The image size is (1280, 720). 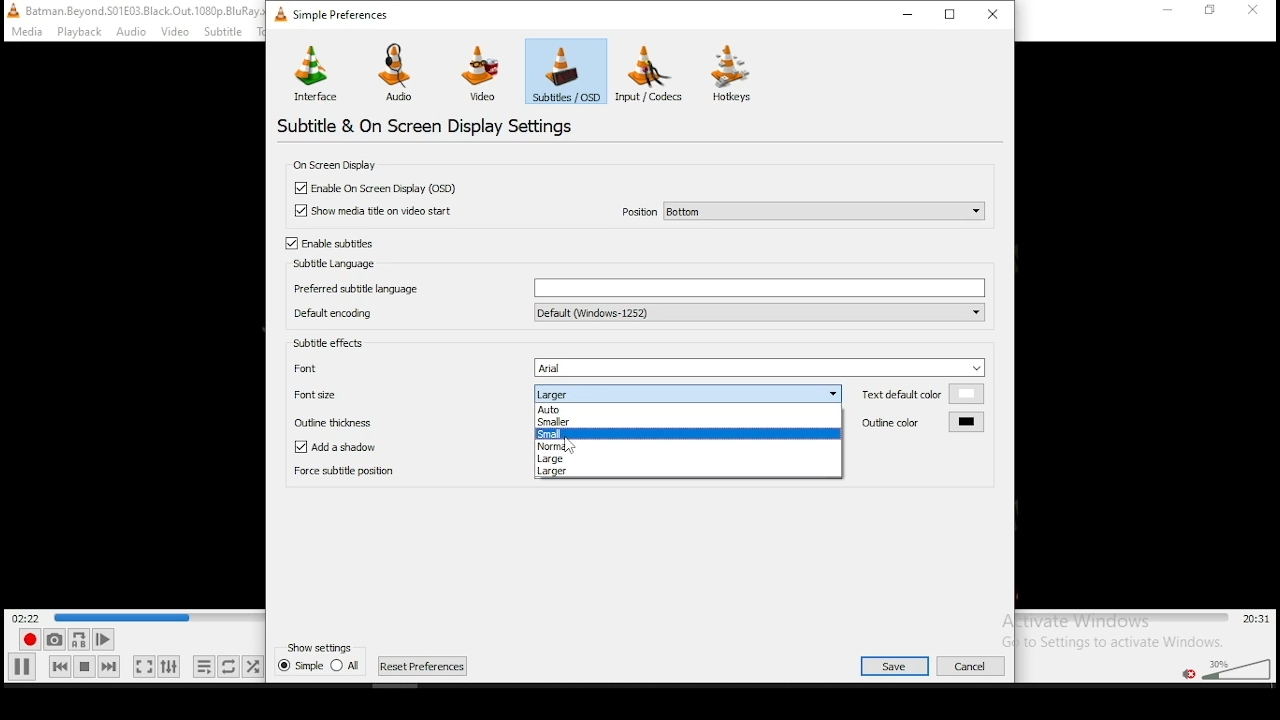 I want to click on normal, so click(x=688, y=446).